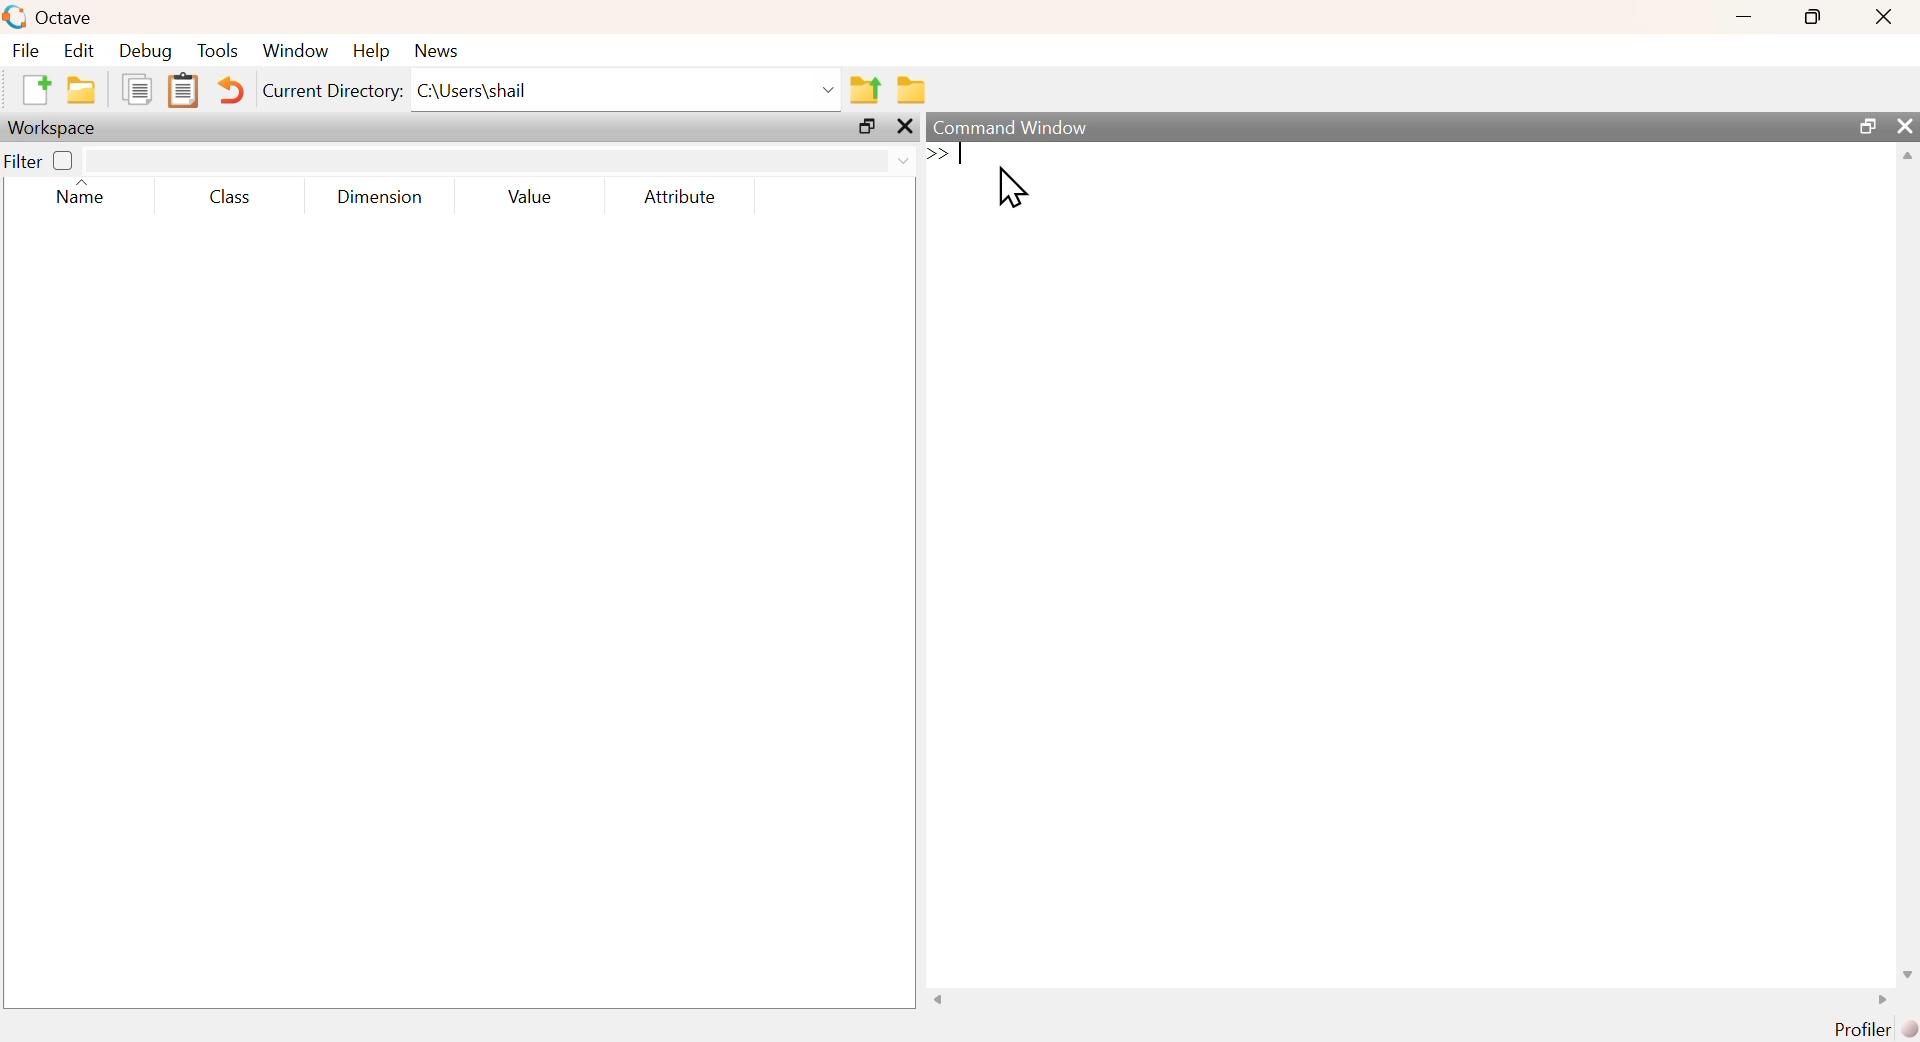  What do you see at coordinates (184, 91) in the screenshot?
I see `Paste` at bounding box center [184, 91].